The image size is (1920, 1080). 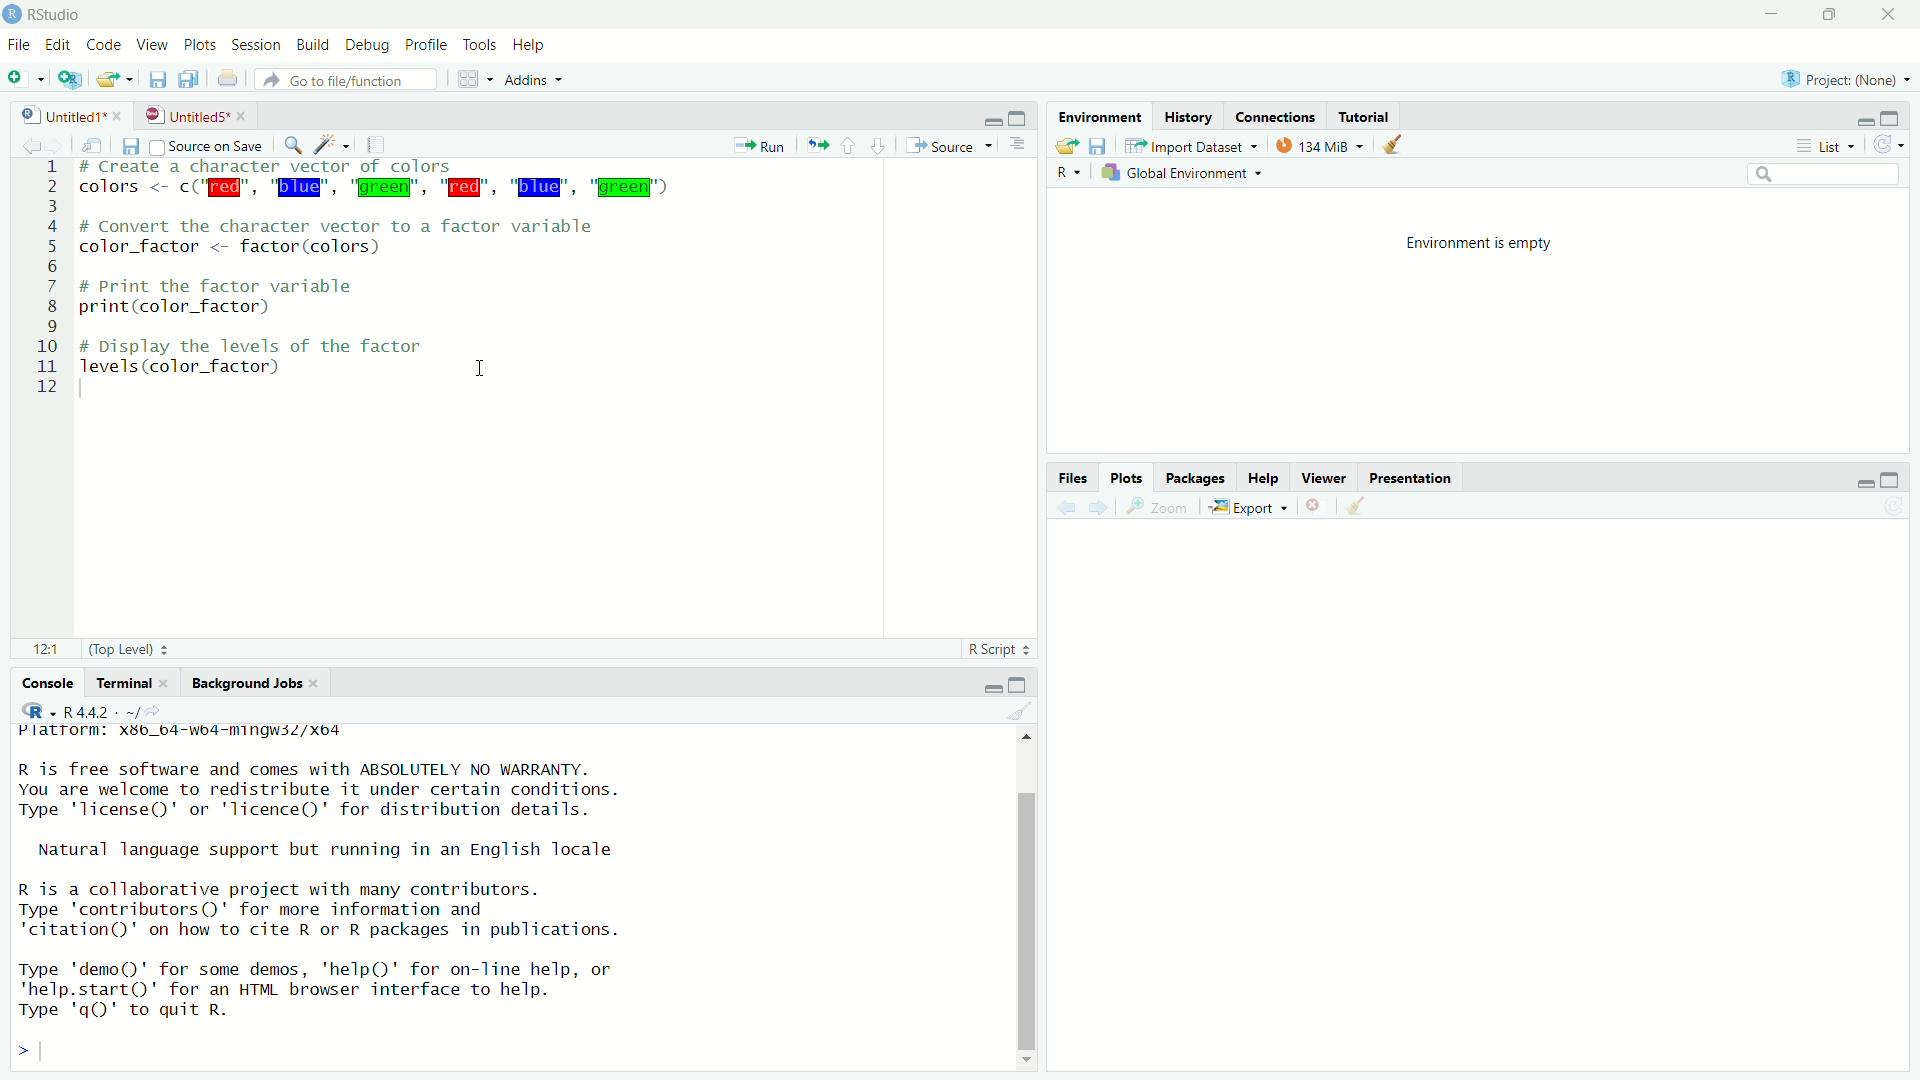 What do you see at coordinates (1188, 174) in the screenshot?
I see `global environment` at bounding box center [1188, 174].